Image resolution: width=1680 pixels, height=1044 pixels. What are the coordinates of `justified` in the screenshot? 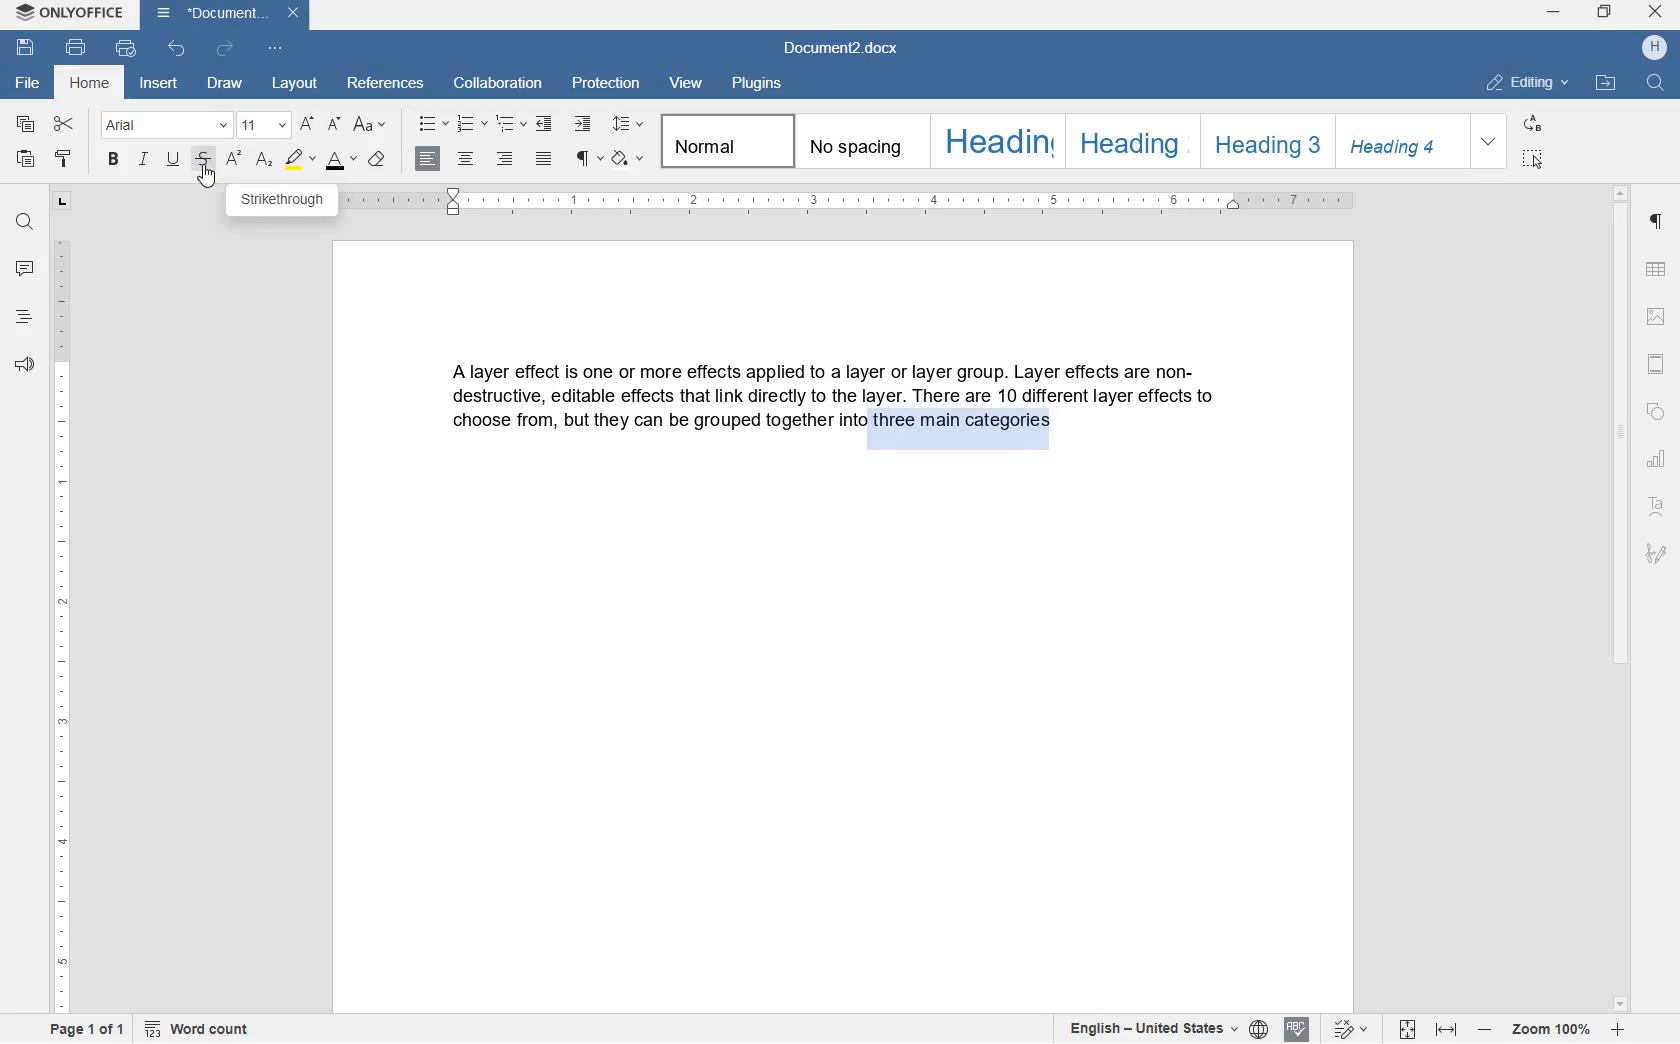 It's located at (544, 159).